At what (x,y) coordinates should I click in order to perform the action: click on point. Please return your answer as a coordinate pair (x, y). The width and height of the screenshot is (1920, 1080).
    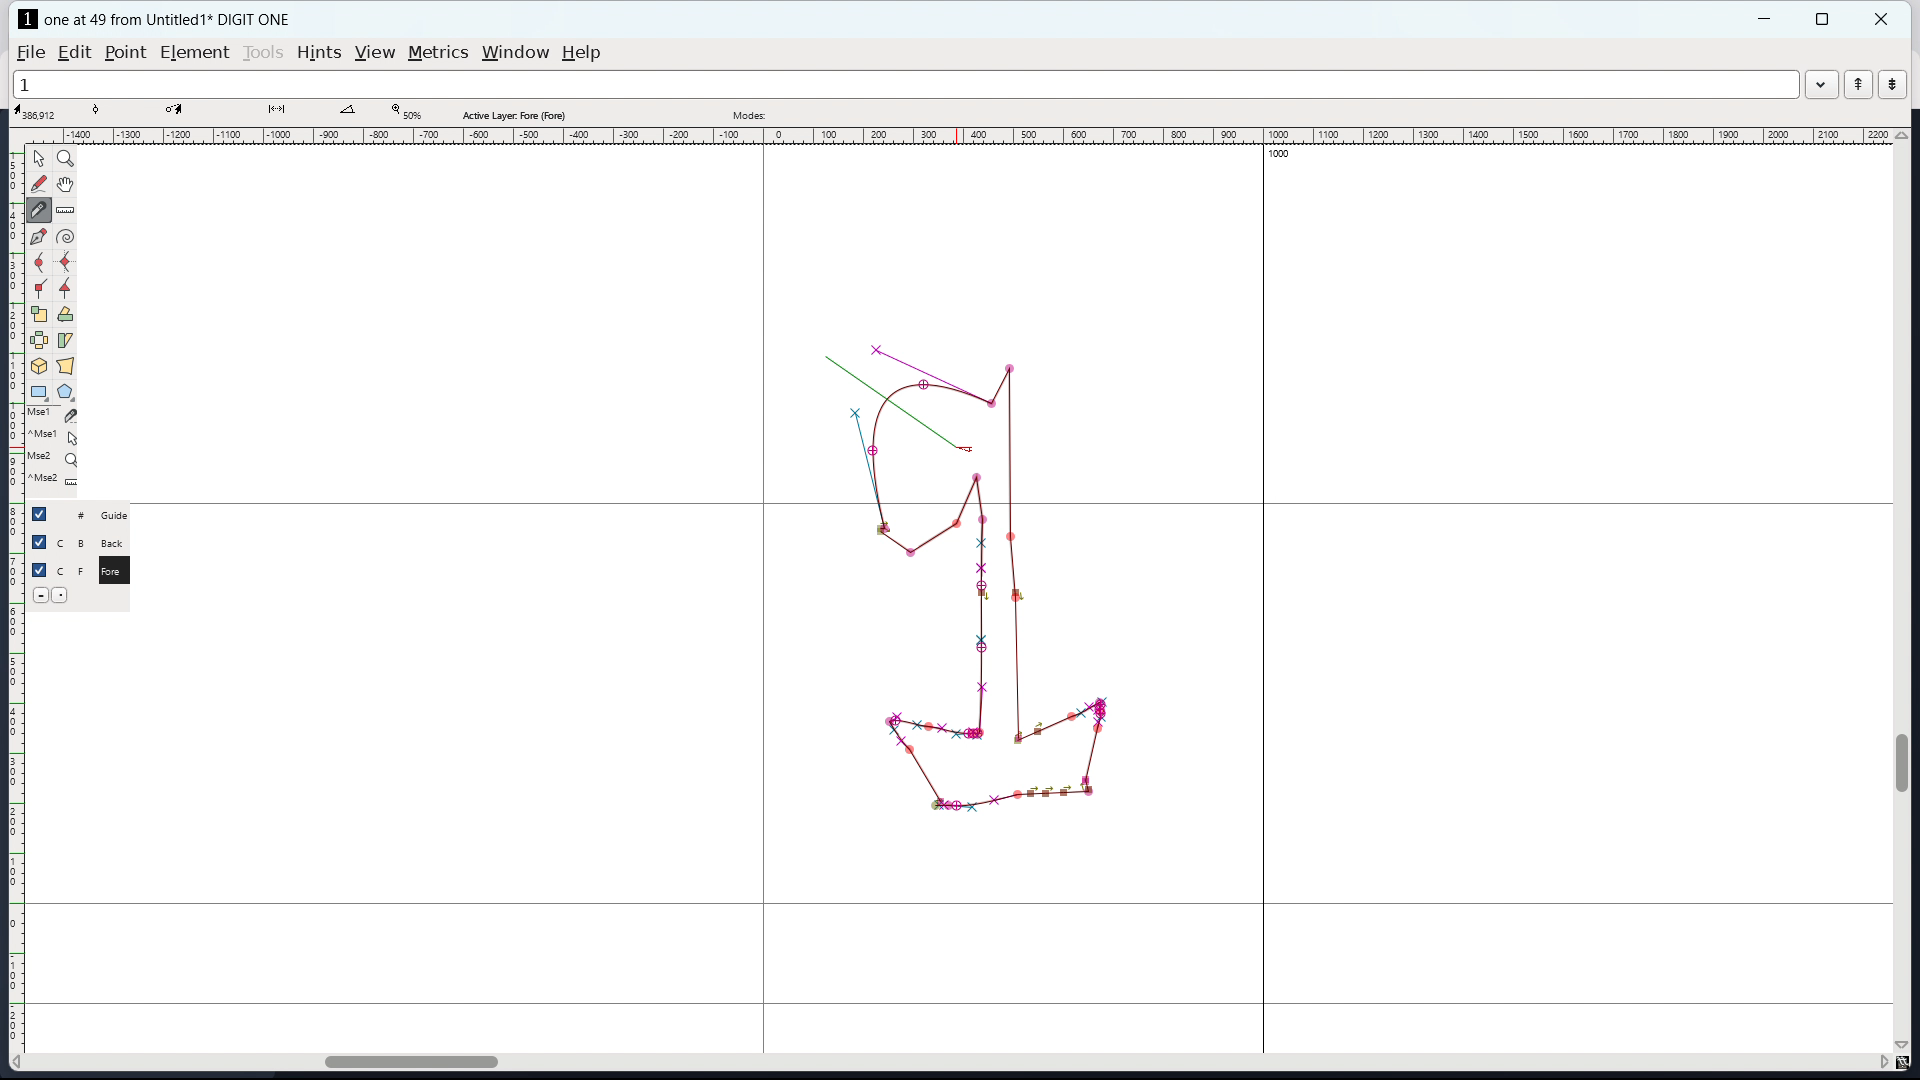
    Looking at the image, I should click on (127, 53).